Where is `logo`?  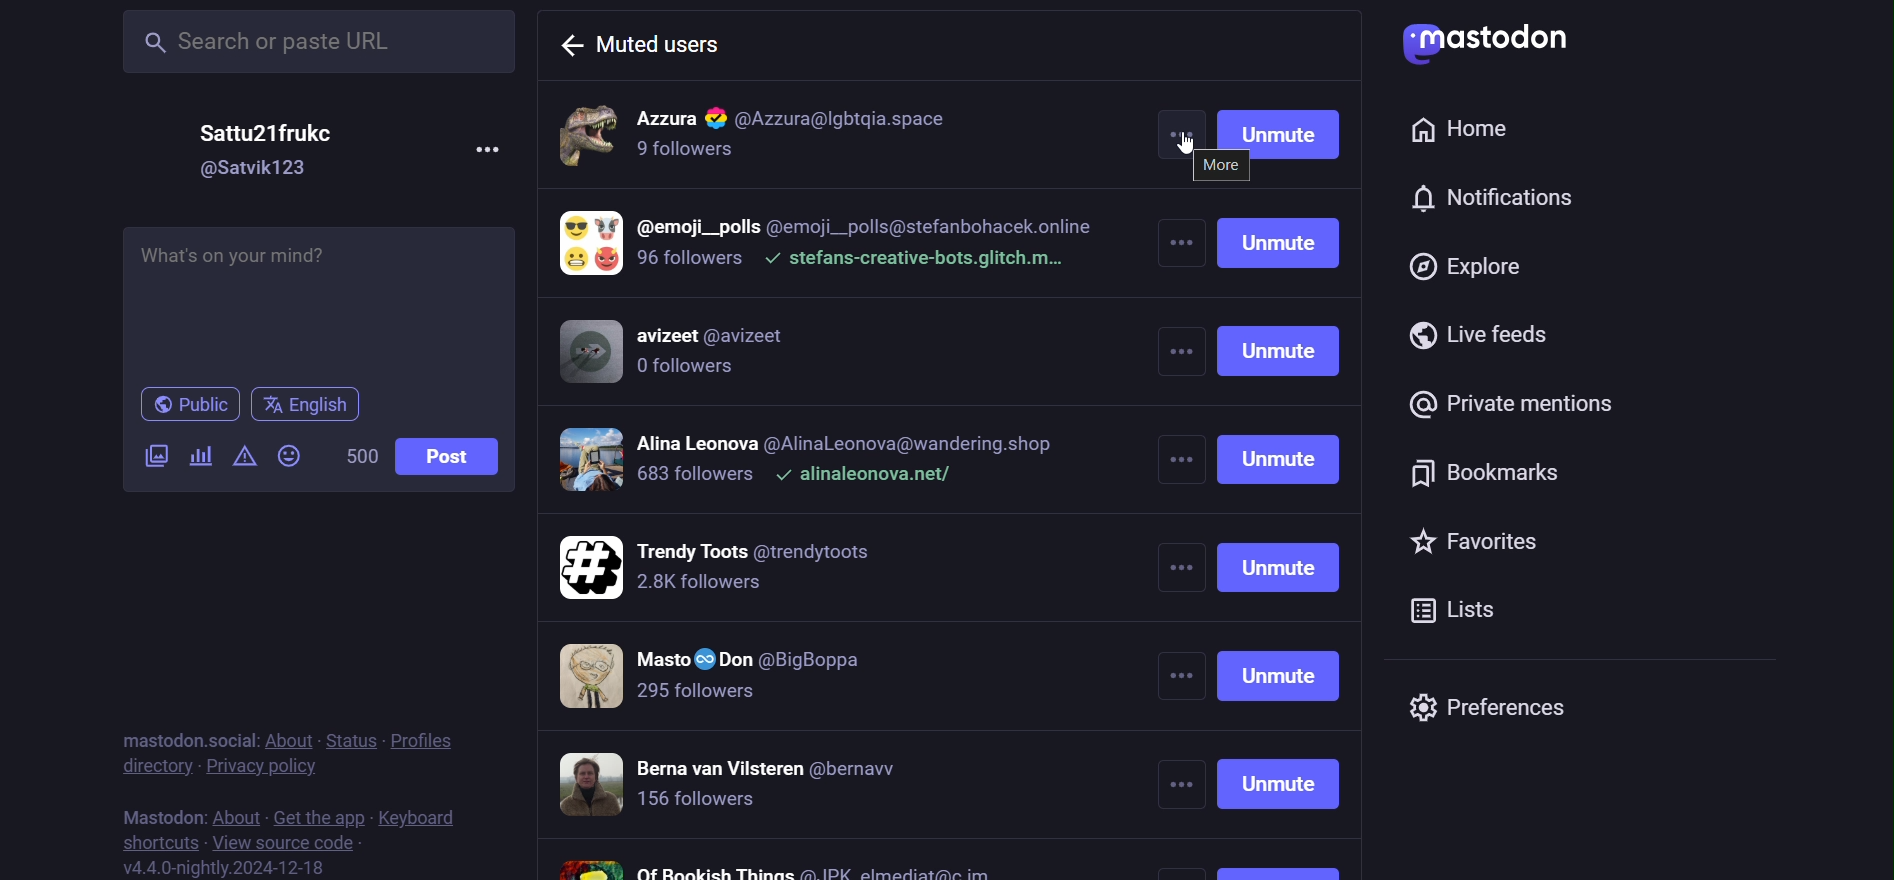
logo is located at coordinates (1484, 41).